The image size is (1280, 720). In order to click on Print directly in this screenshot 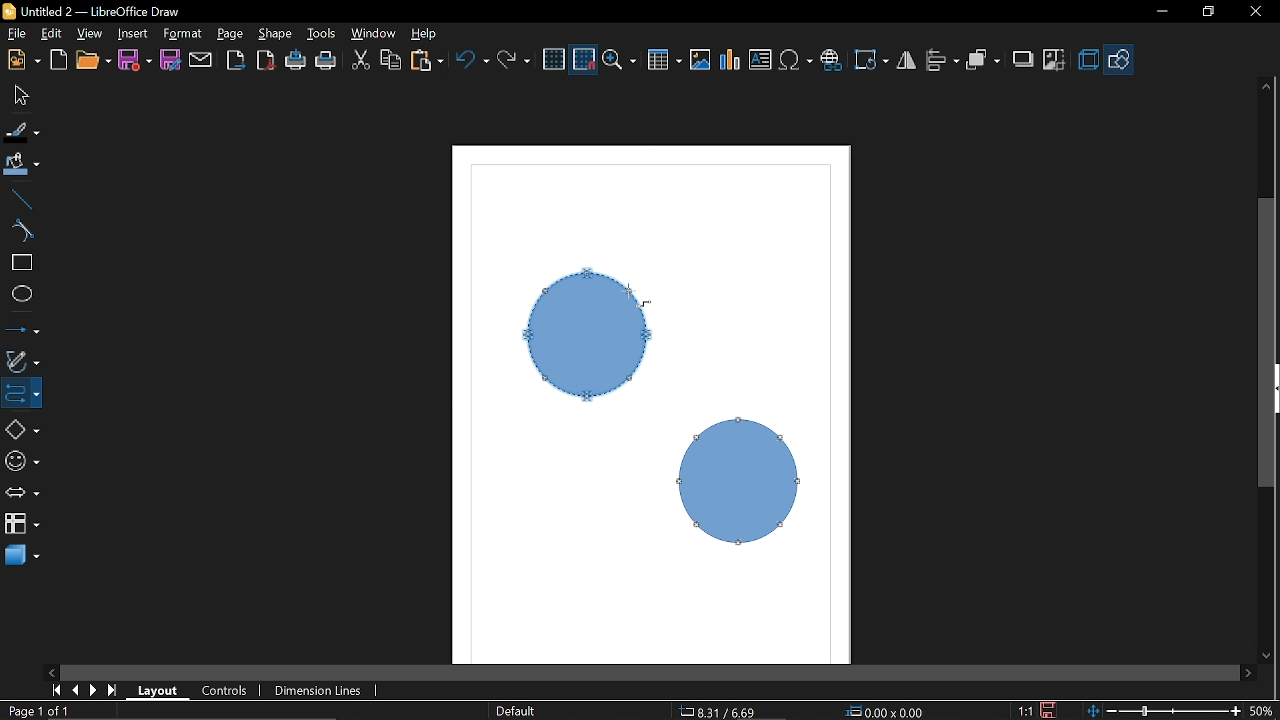, I will do `click(297, 60)`.